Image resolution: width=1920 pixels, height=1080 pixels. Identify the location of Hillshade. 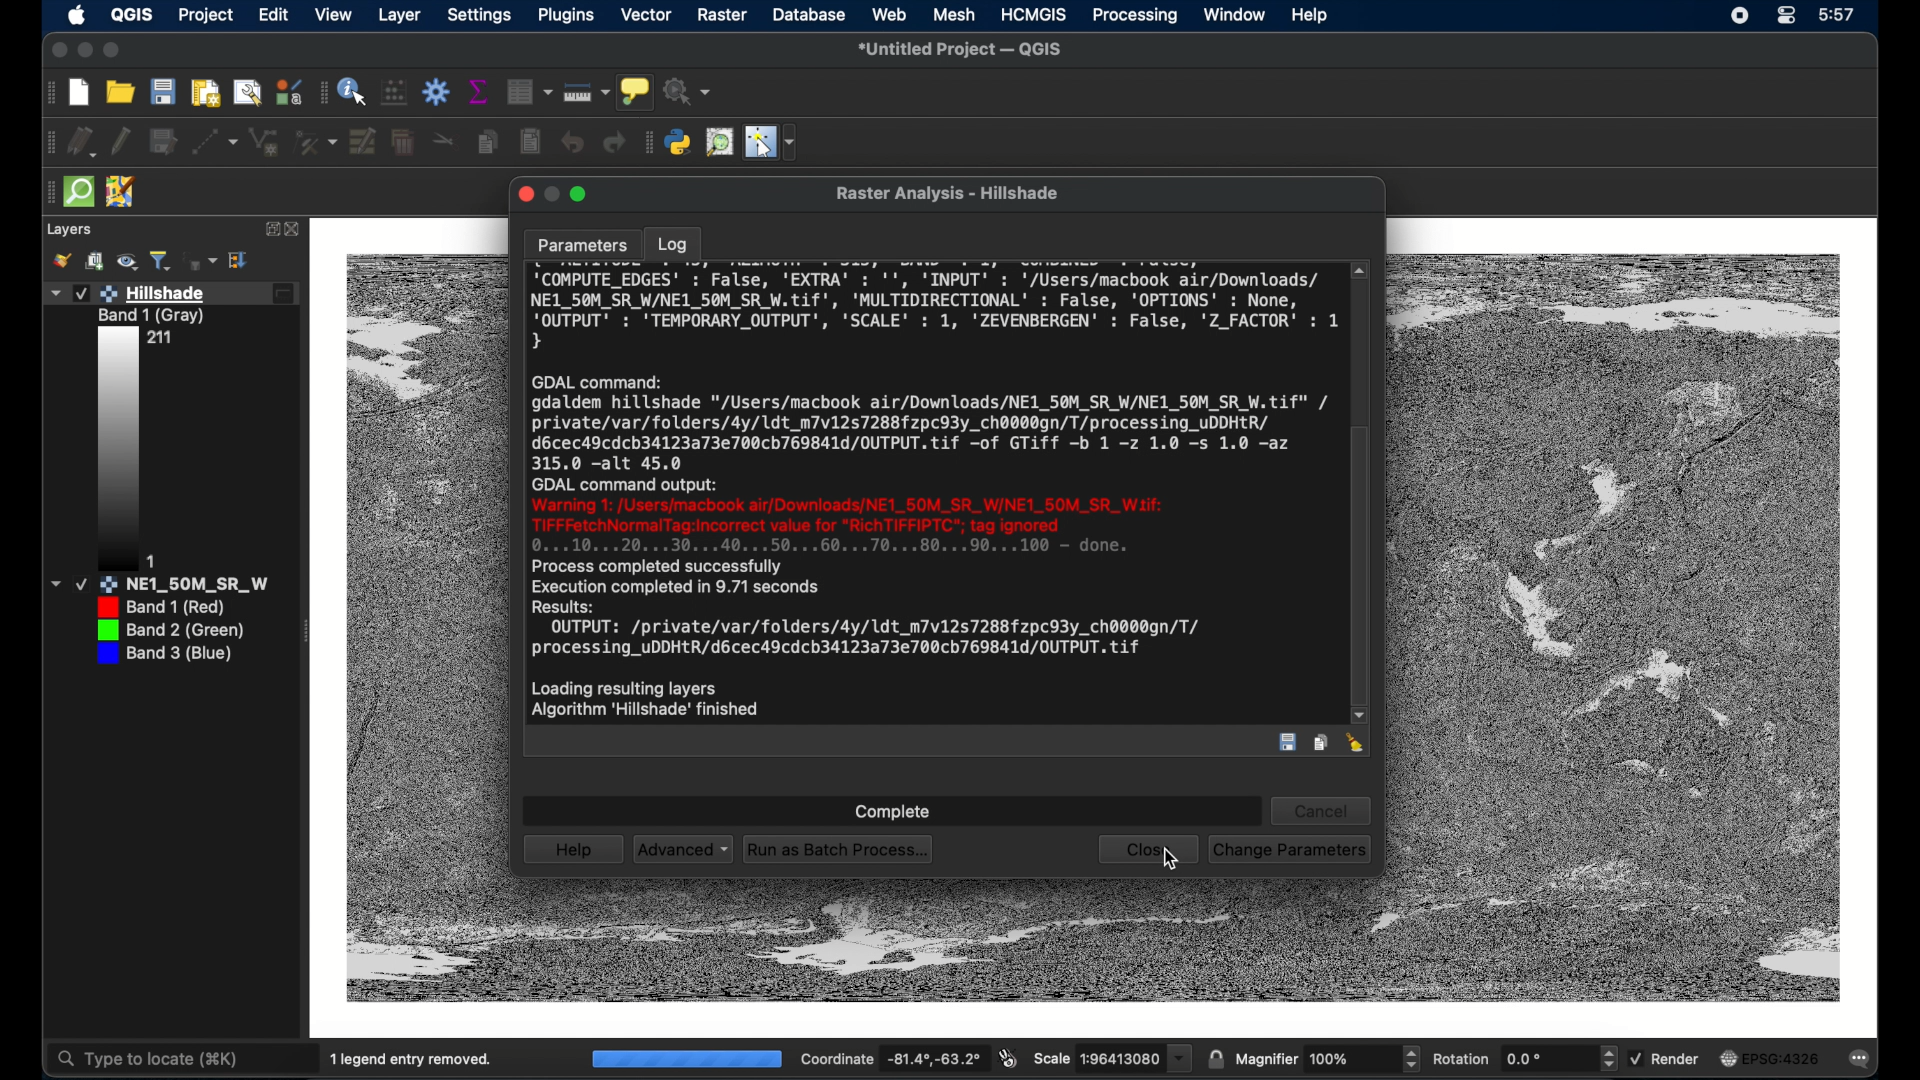
(185, 292).